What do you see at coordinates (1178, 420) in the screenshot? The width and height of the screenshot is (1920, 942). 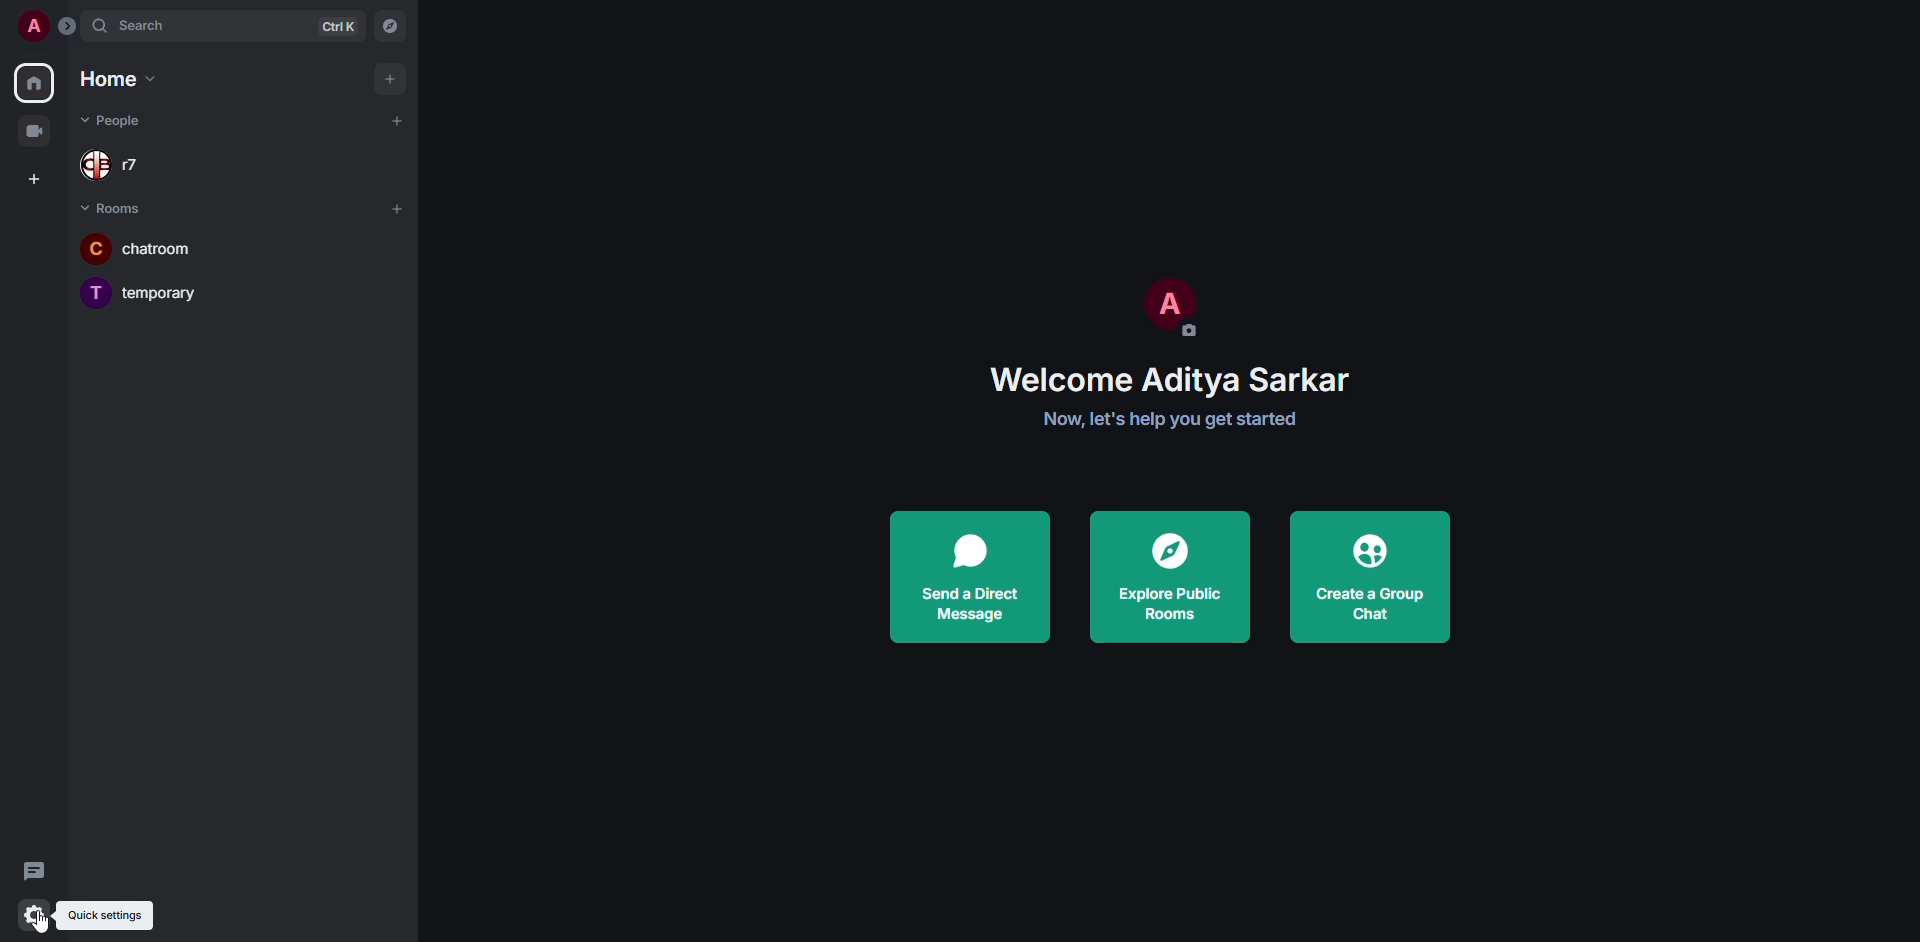 I see `get started` at bounding box center [1178, 420].